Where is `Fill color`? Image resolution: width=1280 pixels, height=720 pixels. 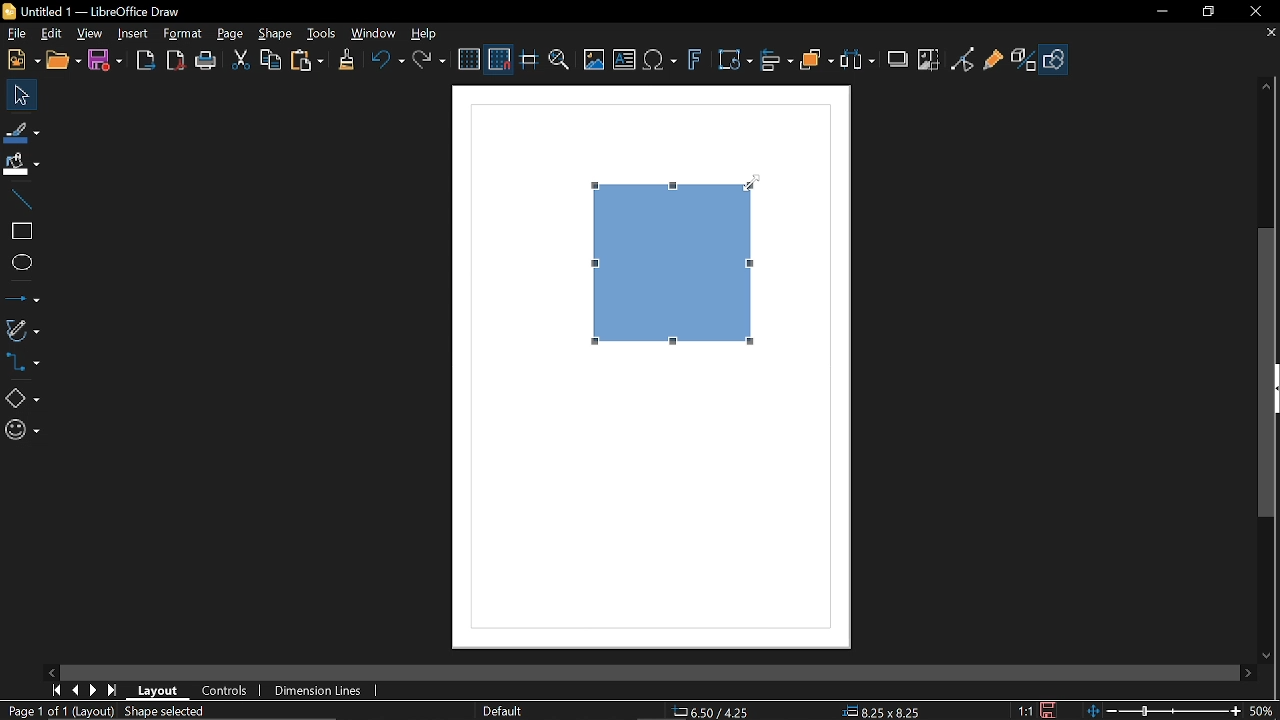 Fill color is located at coordinates (22, 164).